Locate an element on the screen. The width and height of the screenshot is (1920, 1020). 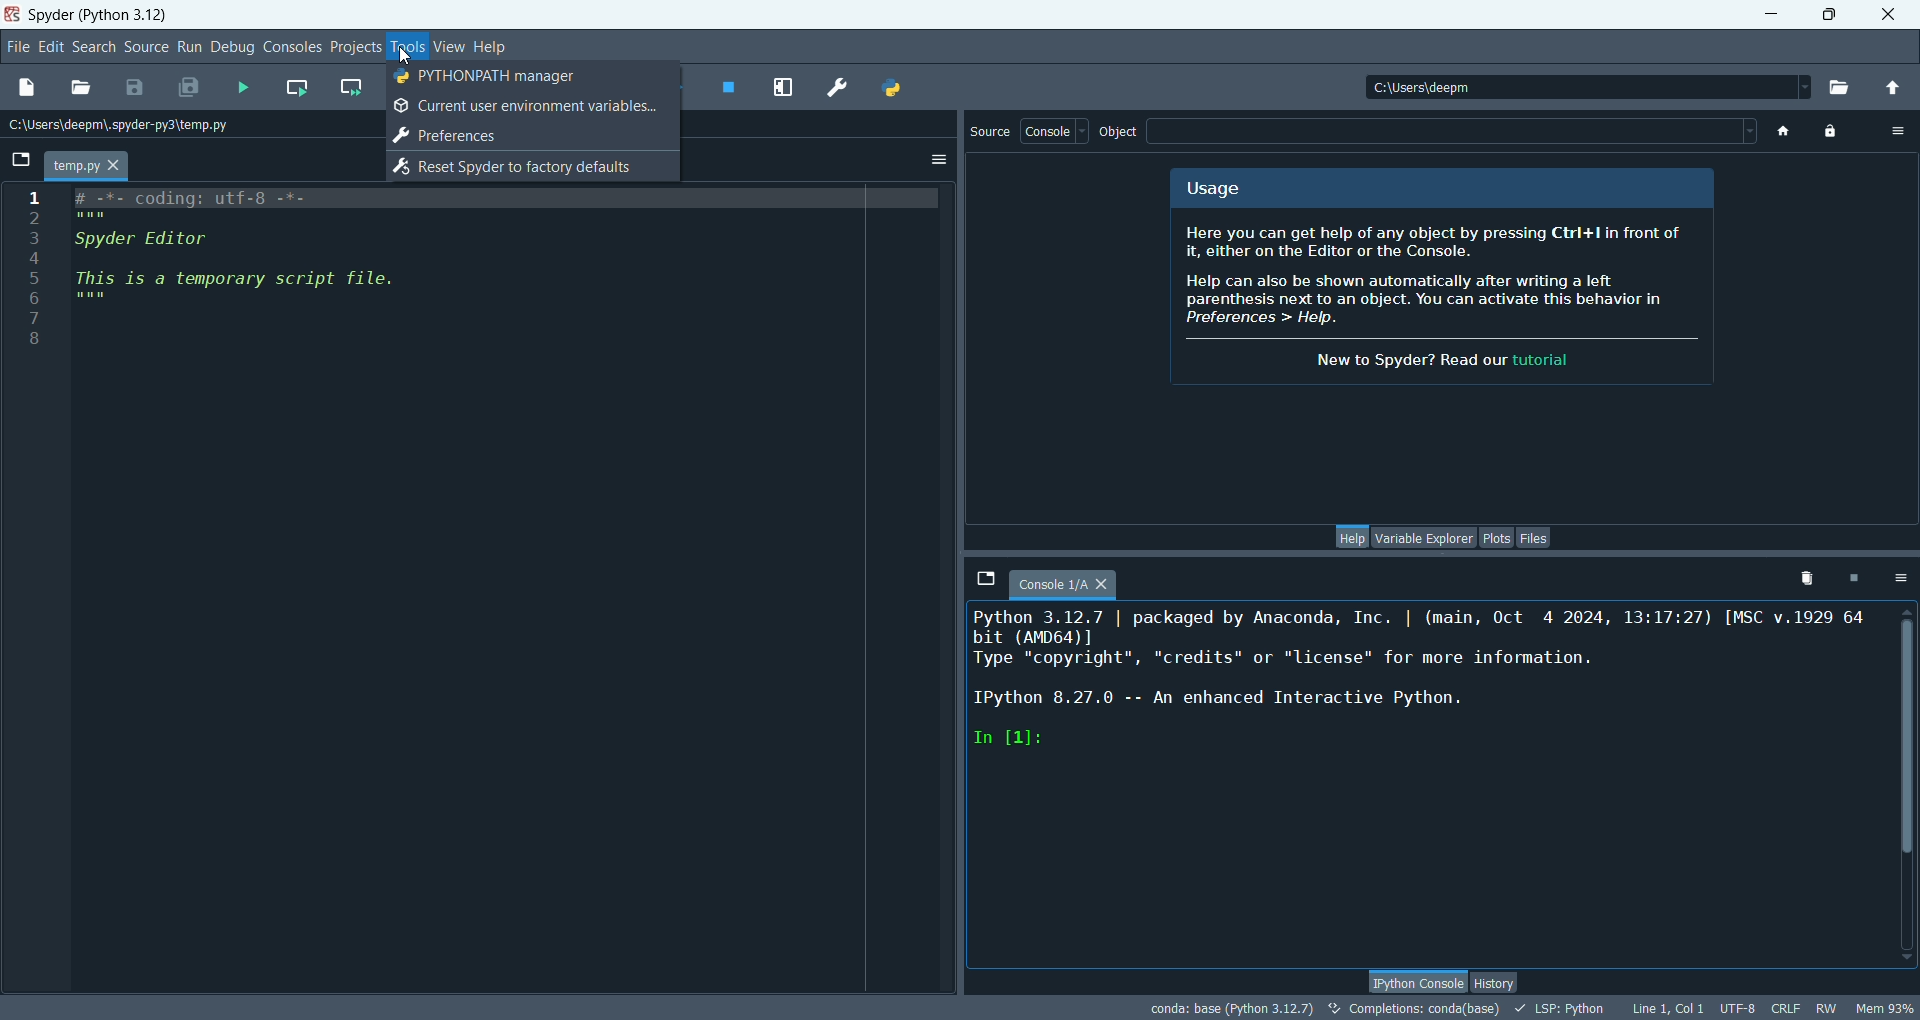
maximize is located at coordinates (1830, 12).